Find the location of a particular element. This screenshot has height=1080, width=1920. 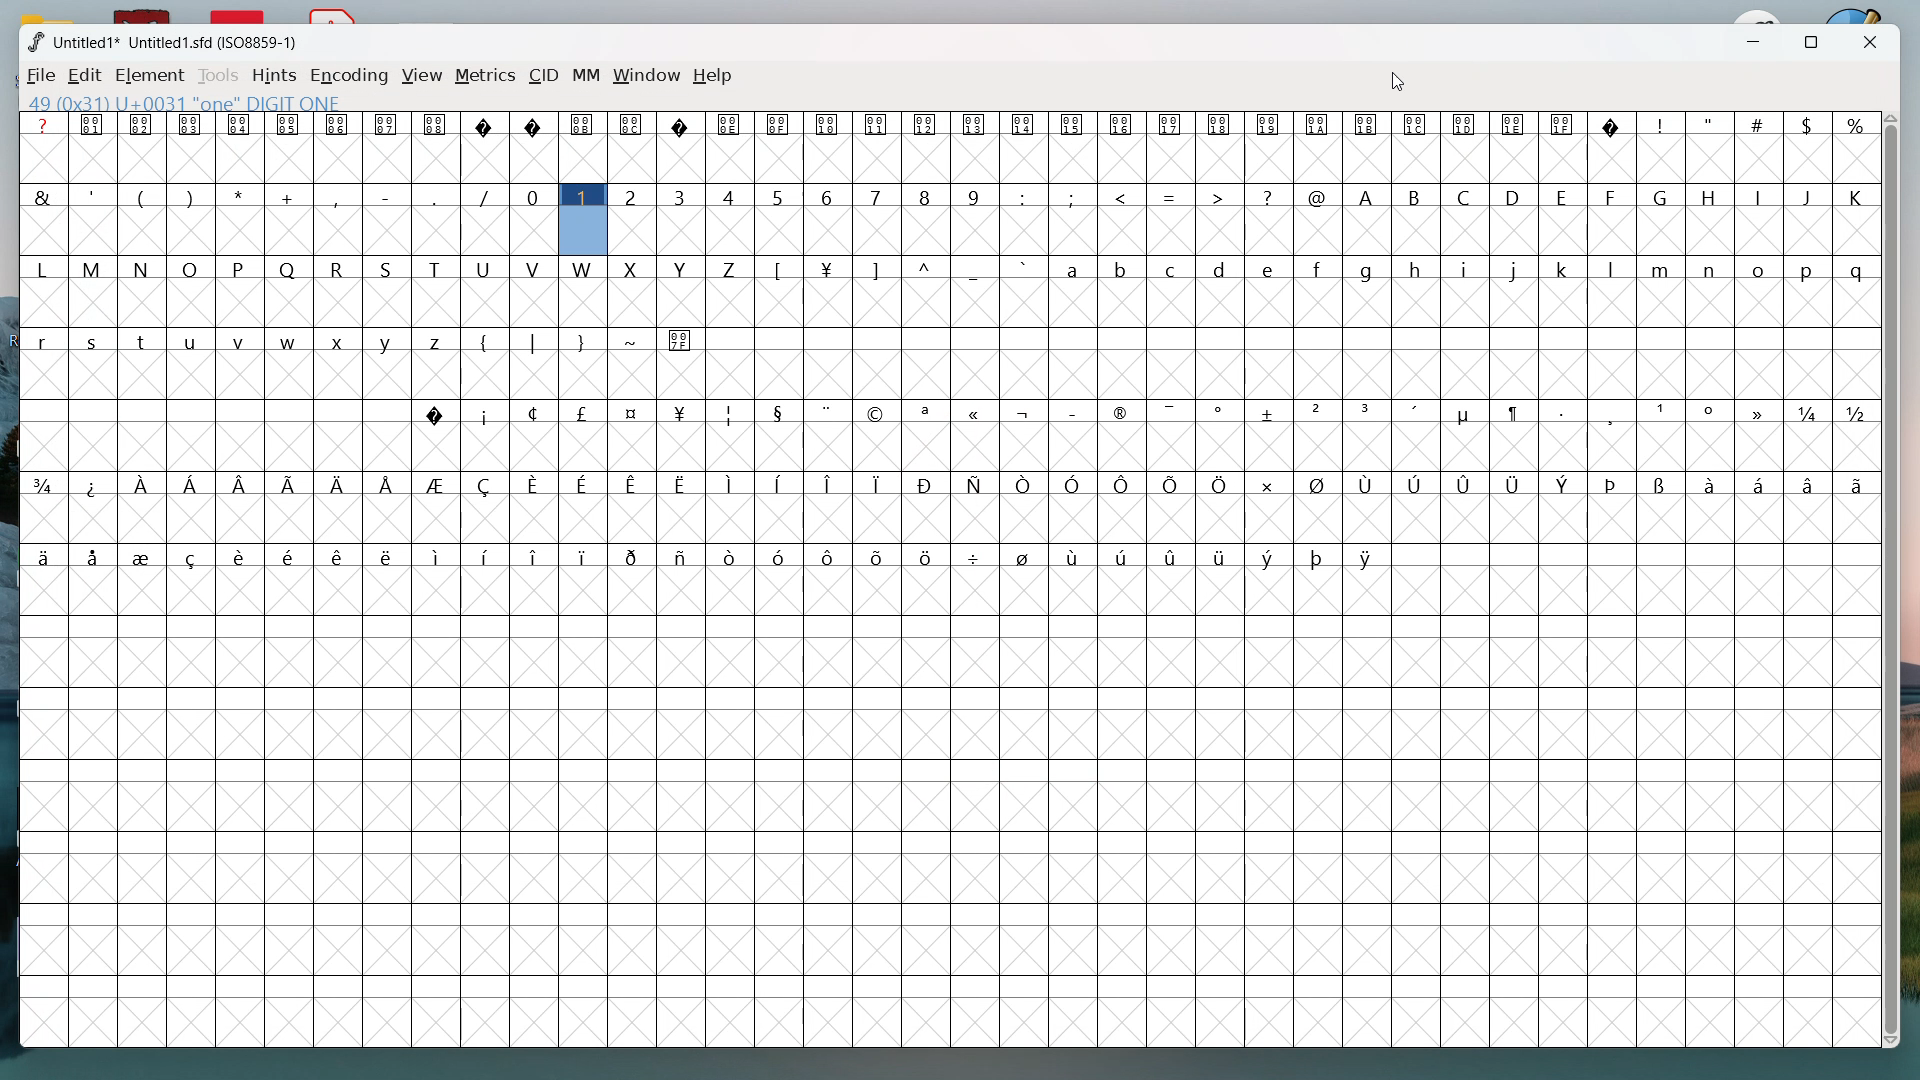

symbol is located at coordinates (683, 412).